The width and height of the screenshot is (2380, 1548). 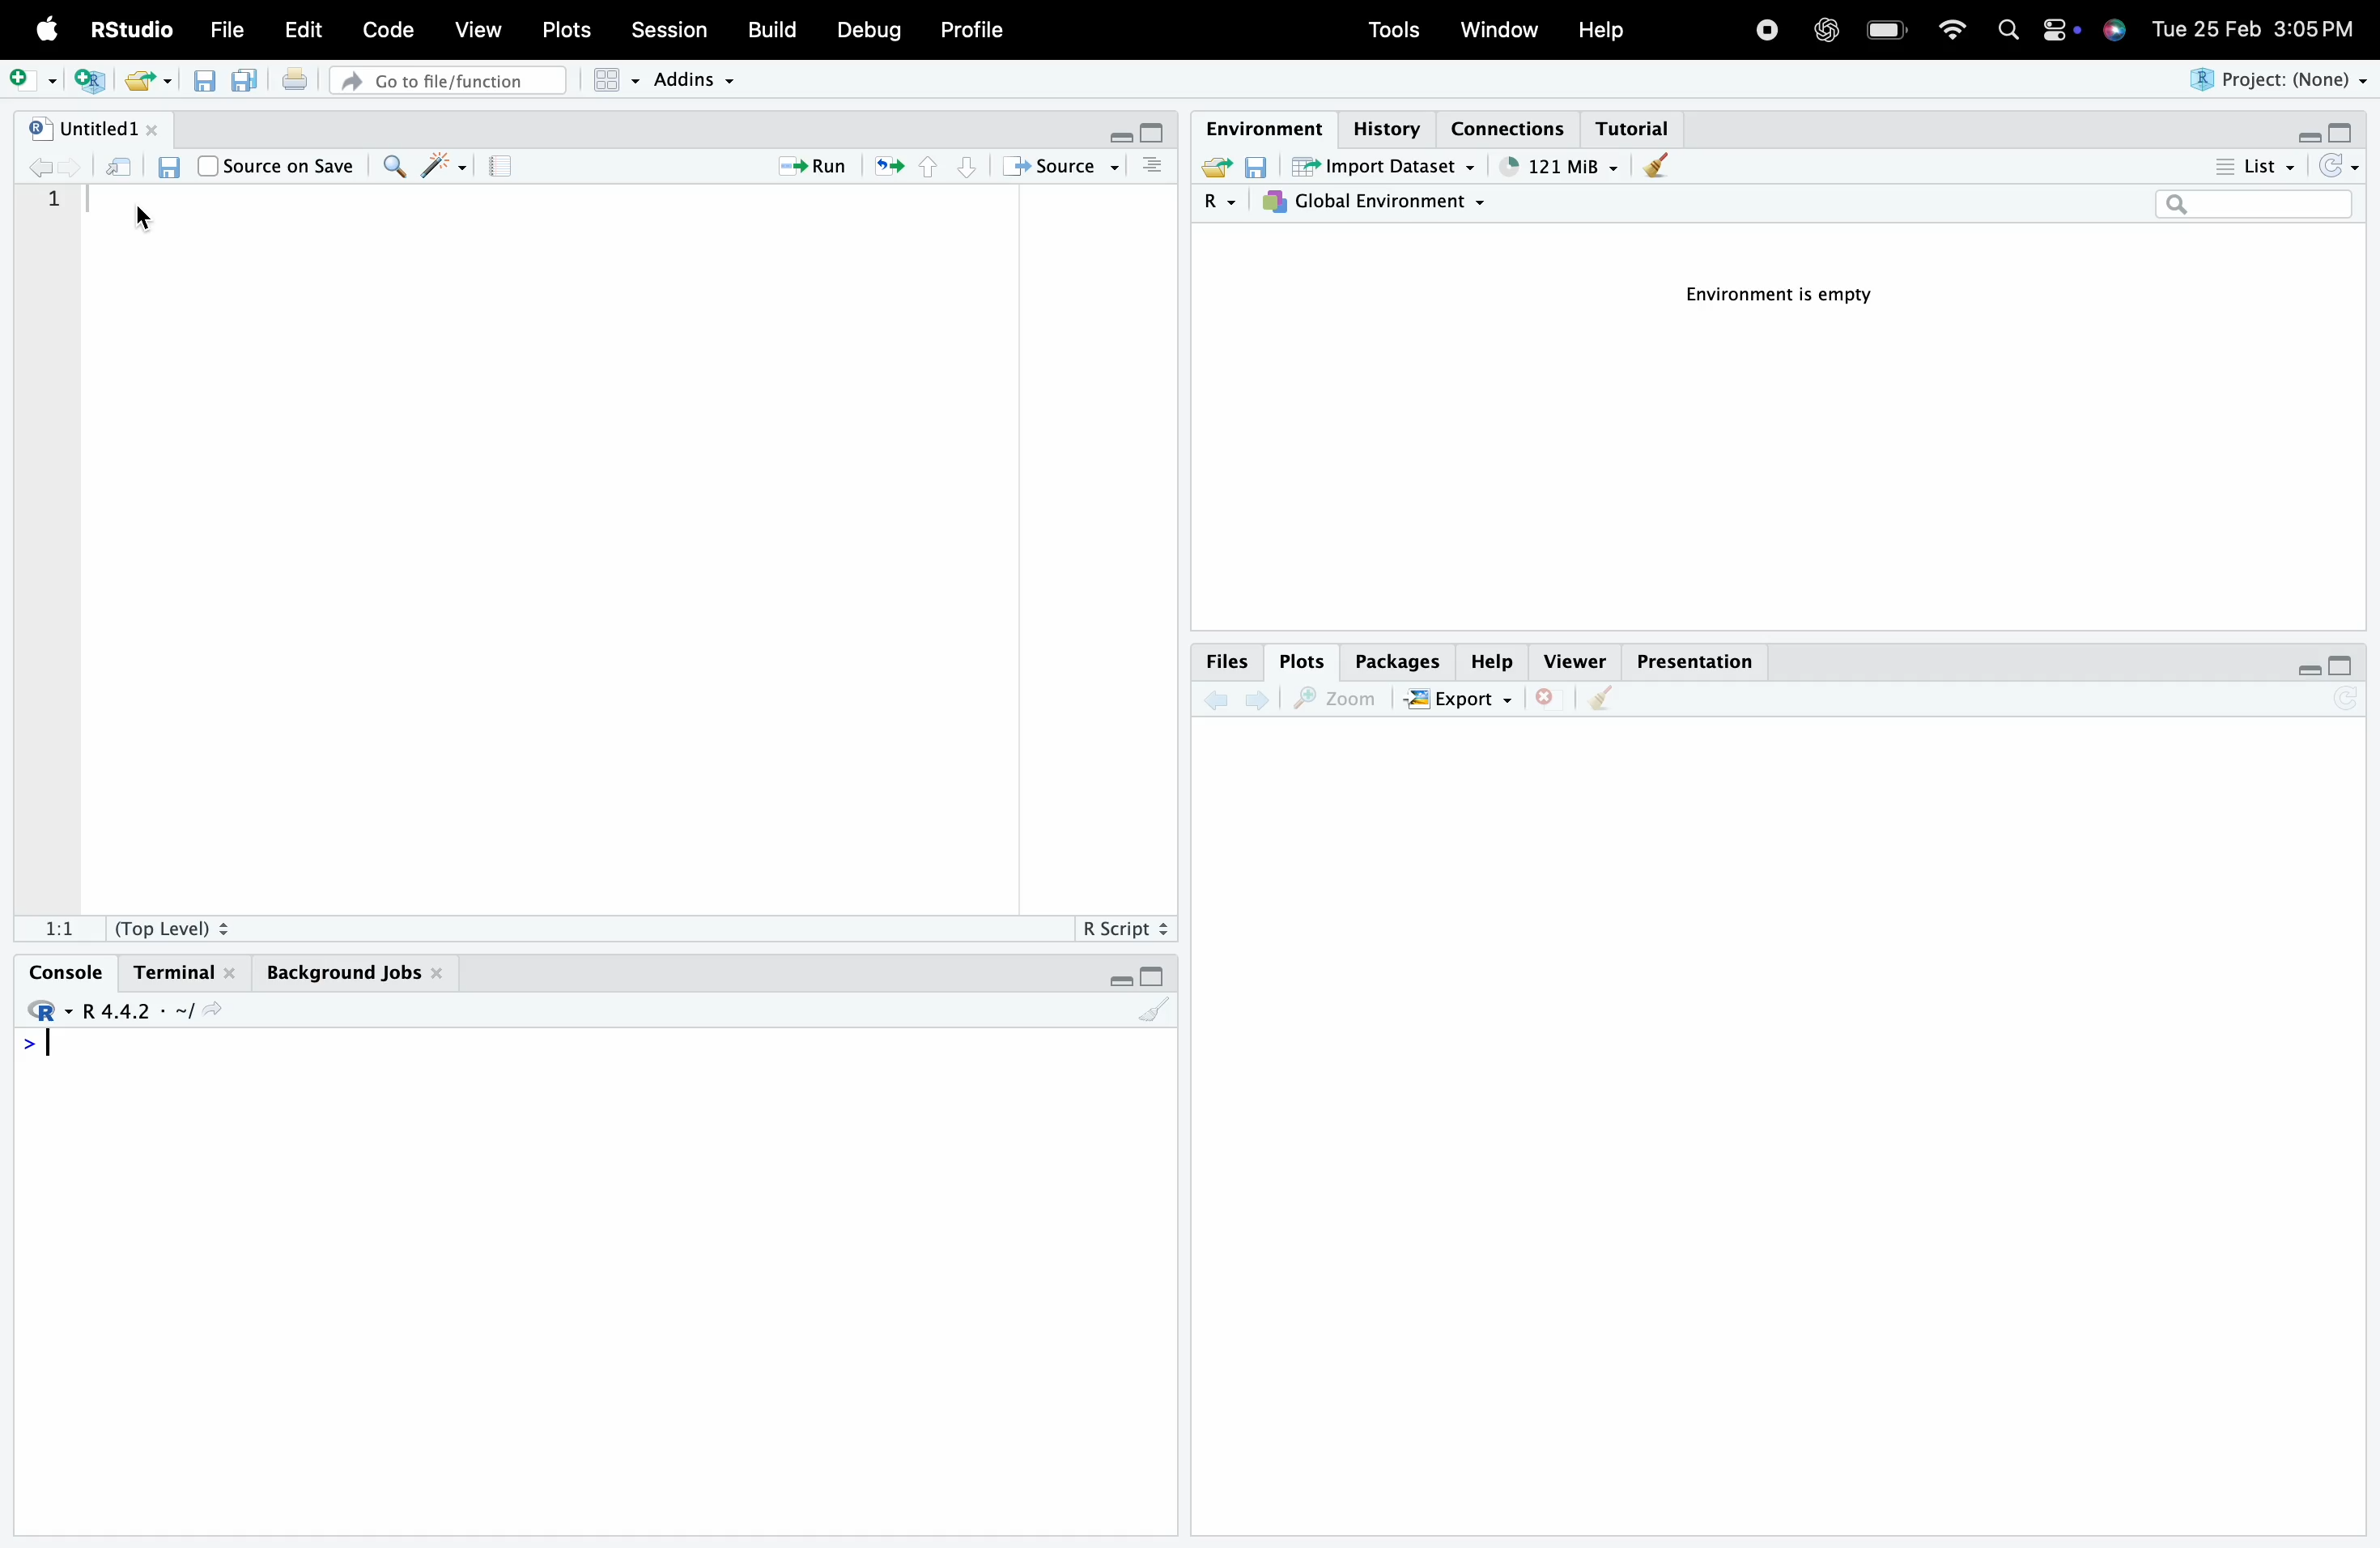 I want to click on Environment is empty, so click(x=1771, y=302).